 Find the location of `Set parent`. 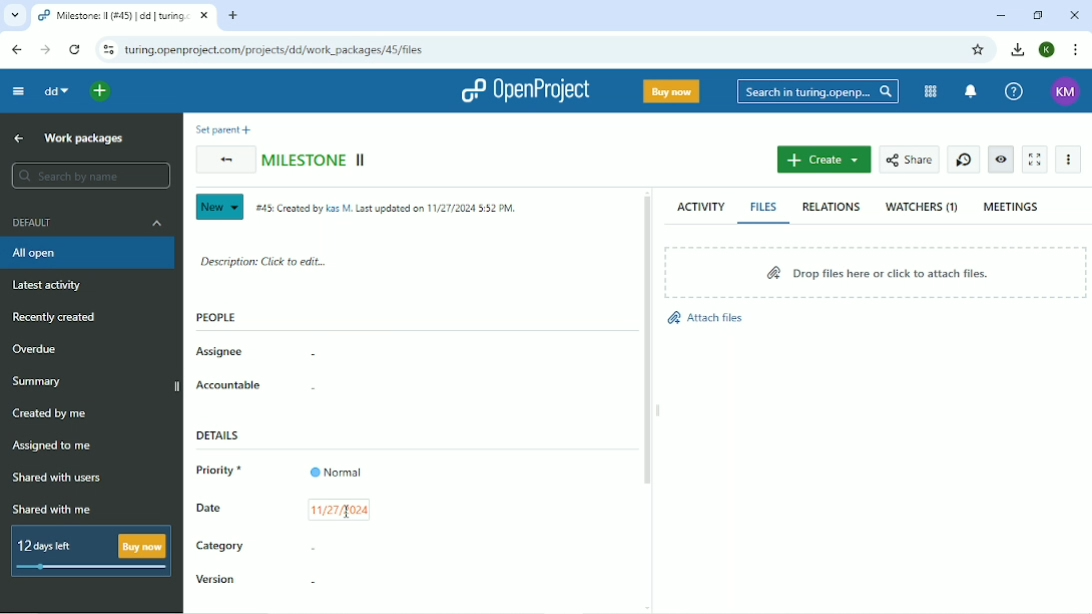

Set parent is located at coordinates (220, 129).